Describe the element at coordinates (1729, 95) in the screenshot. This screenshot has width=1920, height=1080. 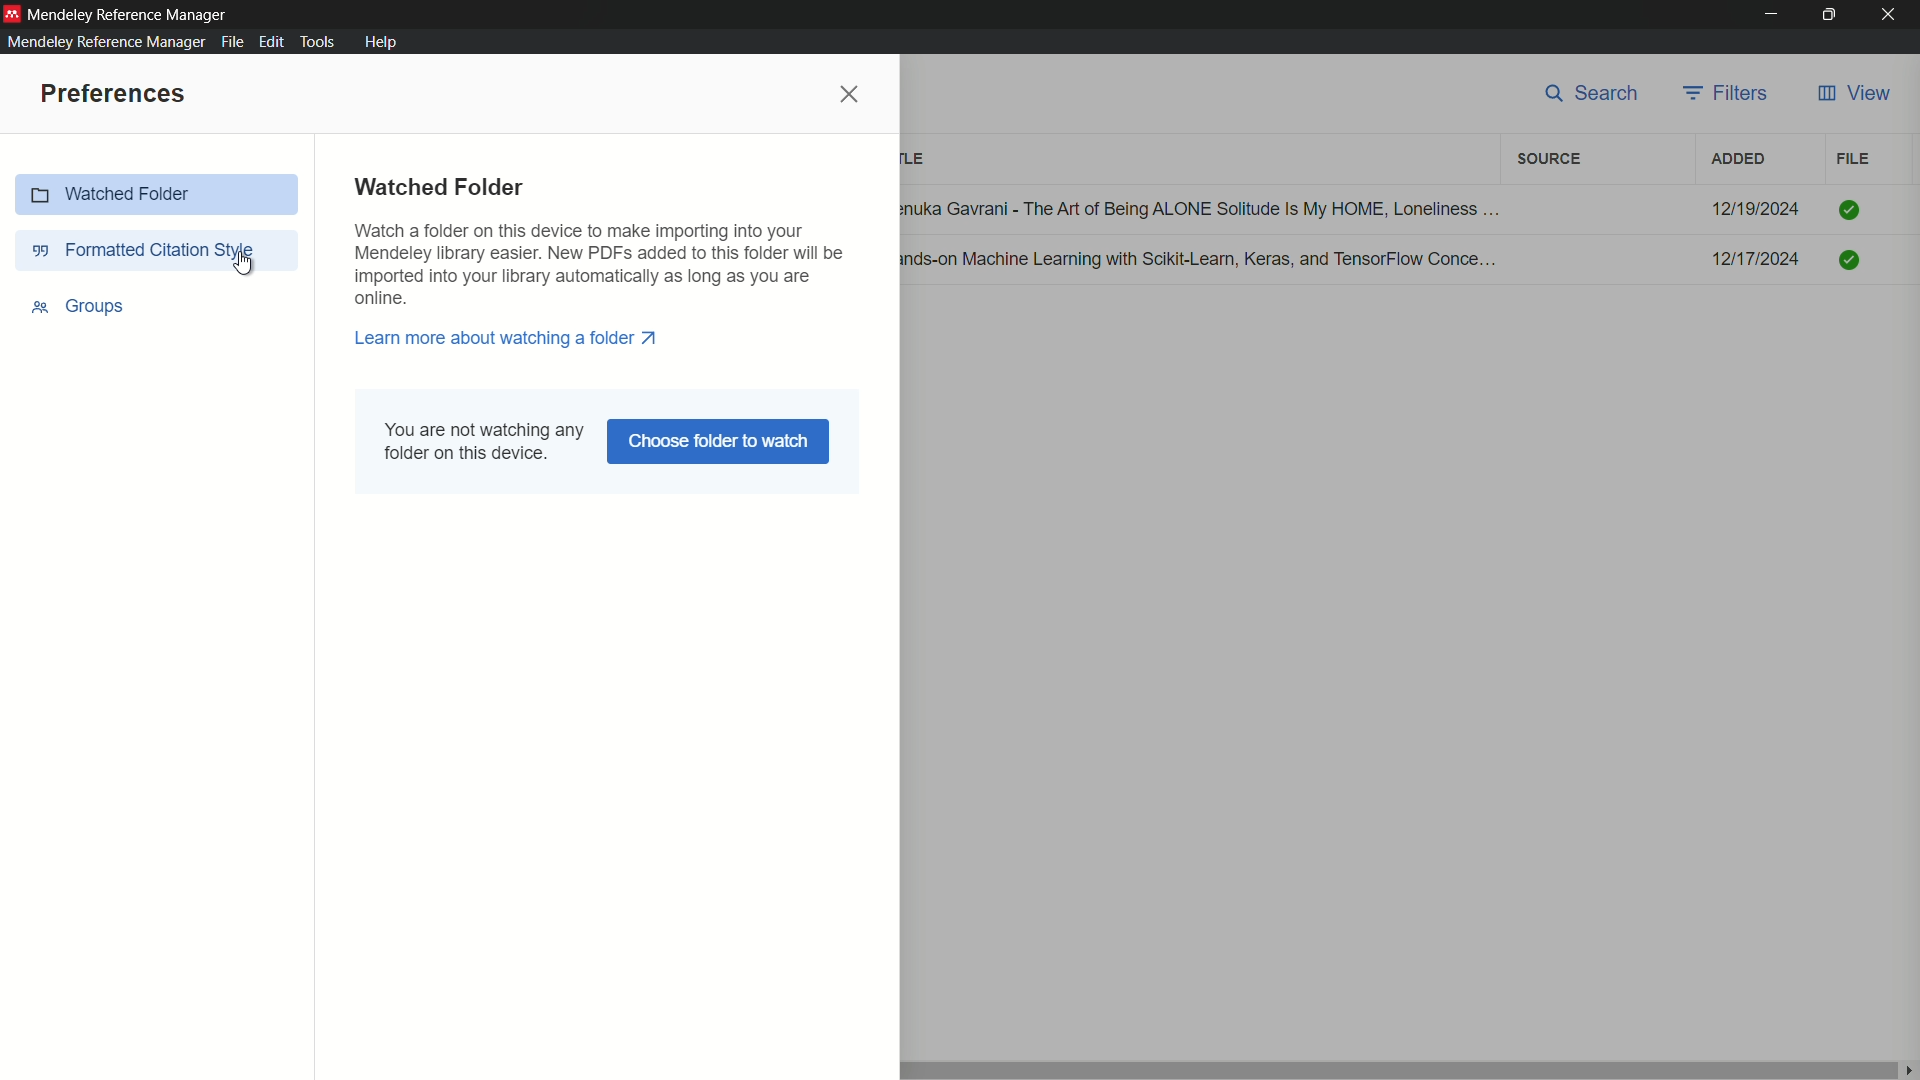
I see `filters` at that location.